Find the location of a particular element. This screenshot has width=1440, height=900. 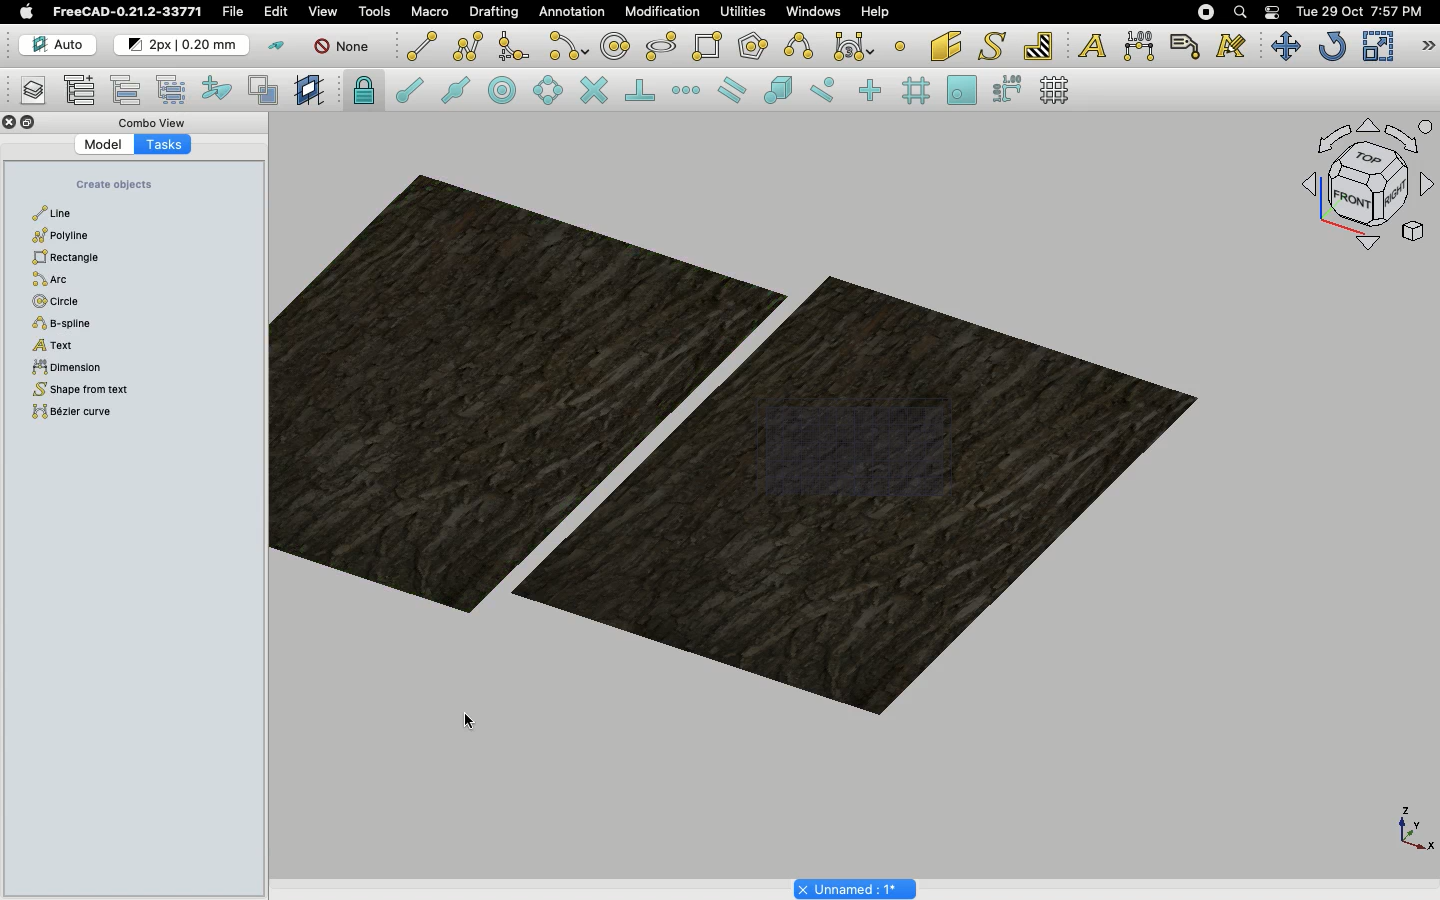

Create objects is located at coordinates (114, 185).